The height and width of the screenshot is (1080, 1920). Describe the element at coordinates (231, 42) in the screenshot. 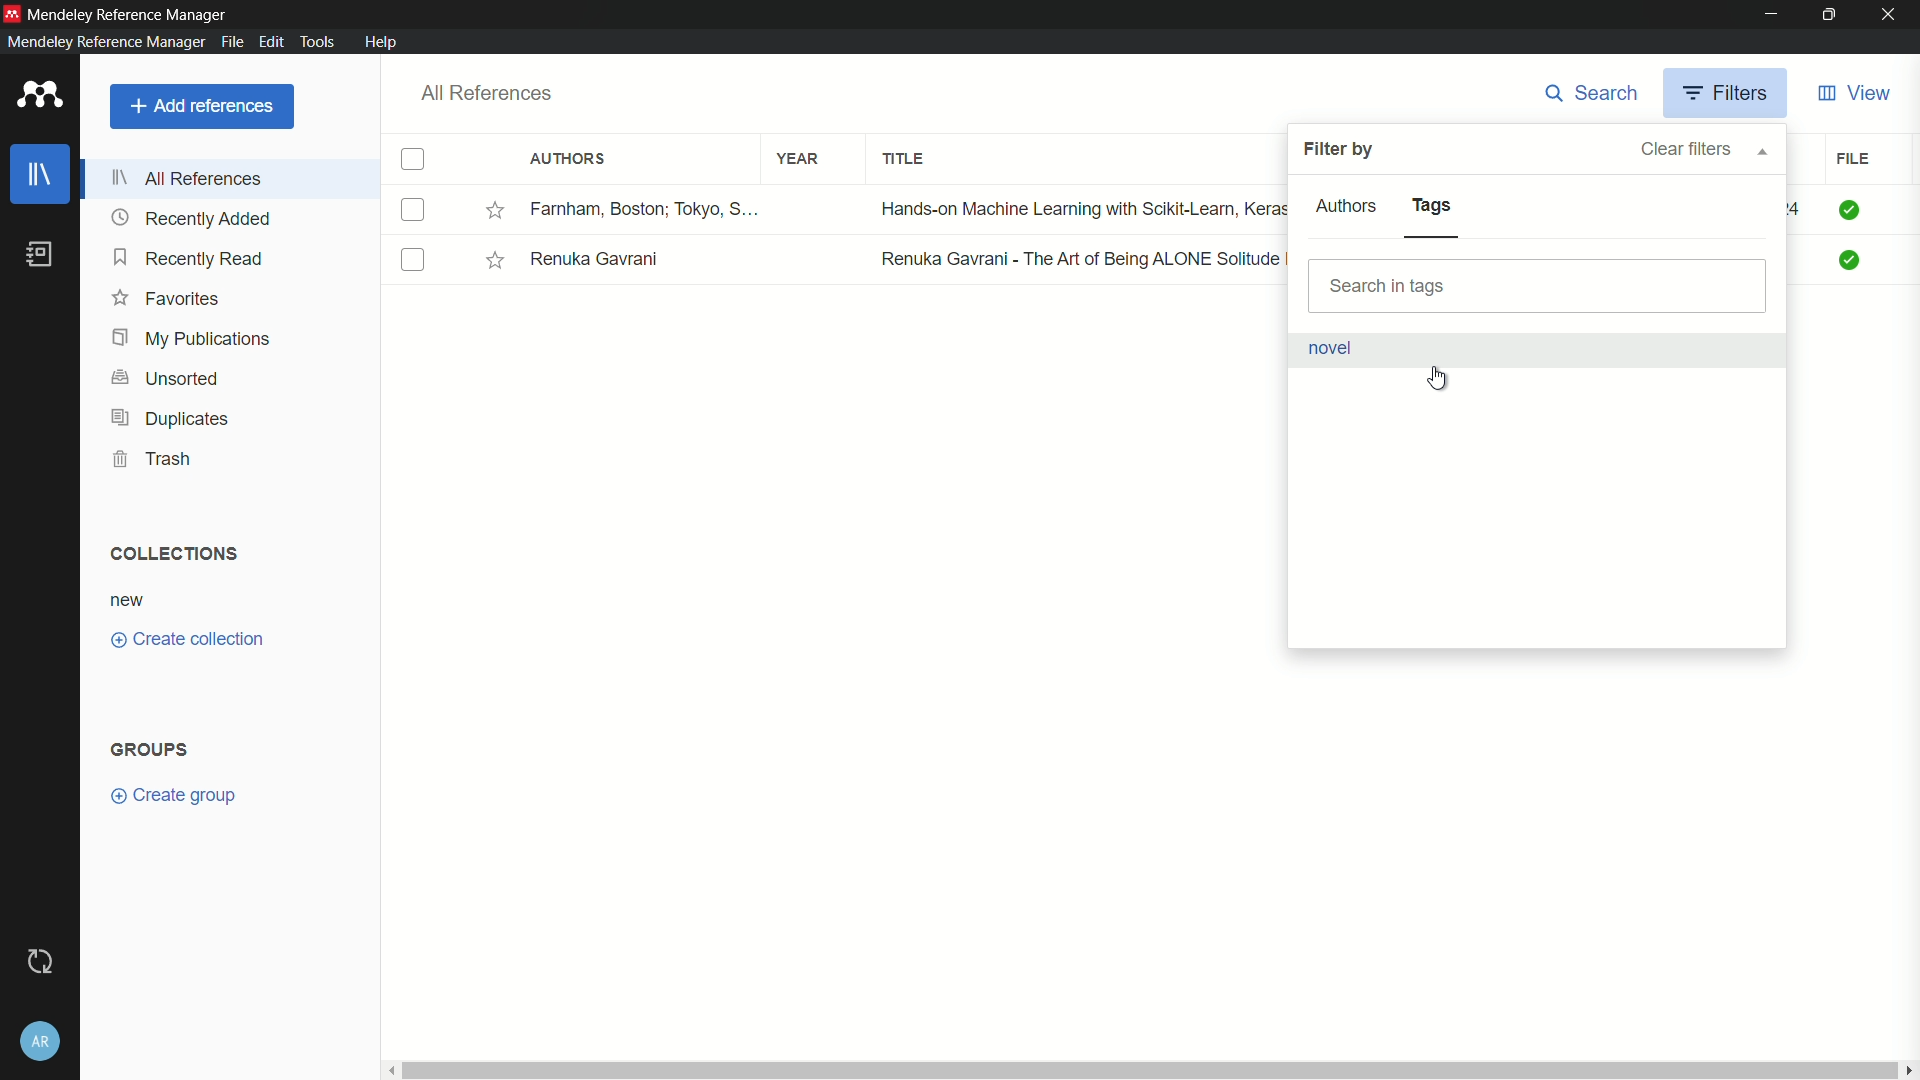

I see `file menu` at that location.